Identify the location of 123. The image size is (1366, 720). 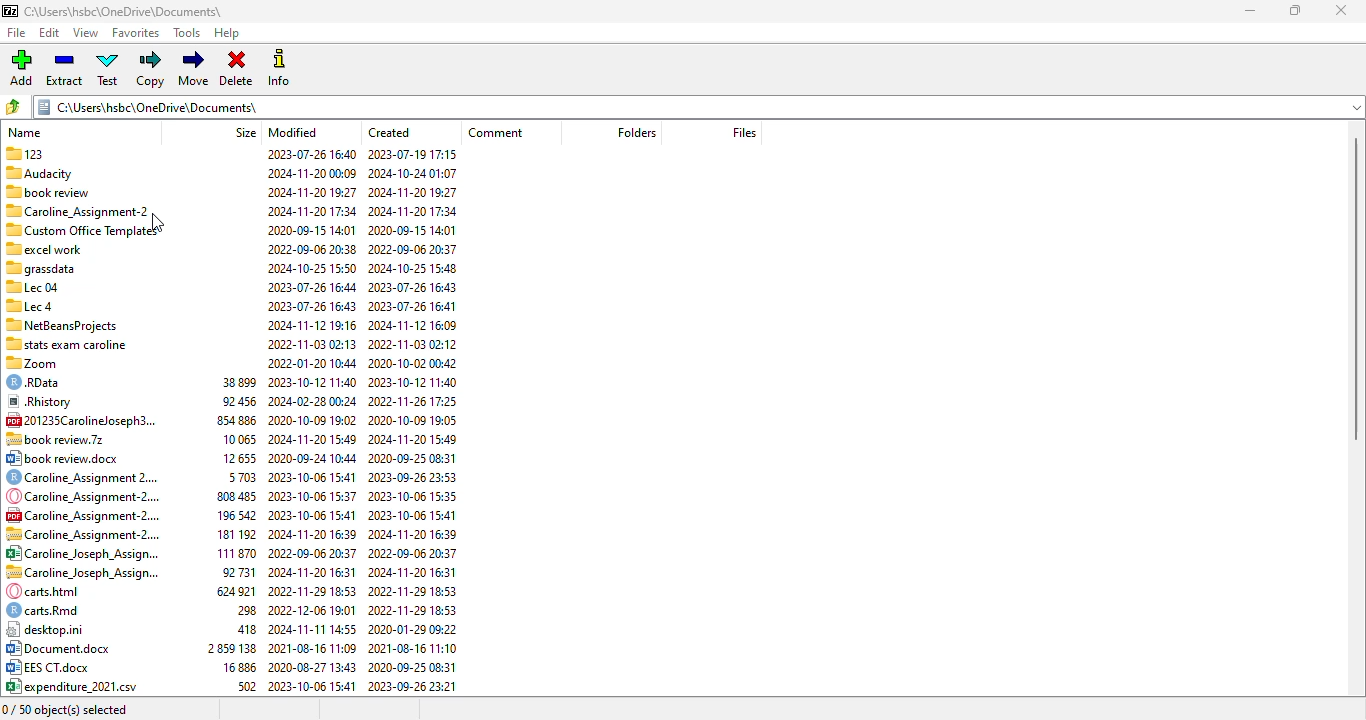
(37, 156).